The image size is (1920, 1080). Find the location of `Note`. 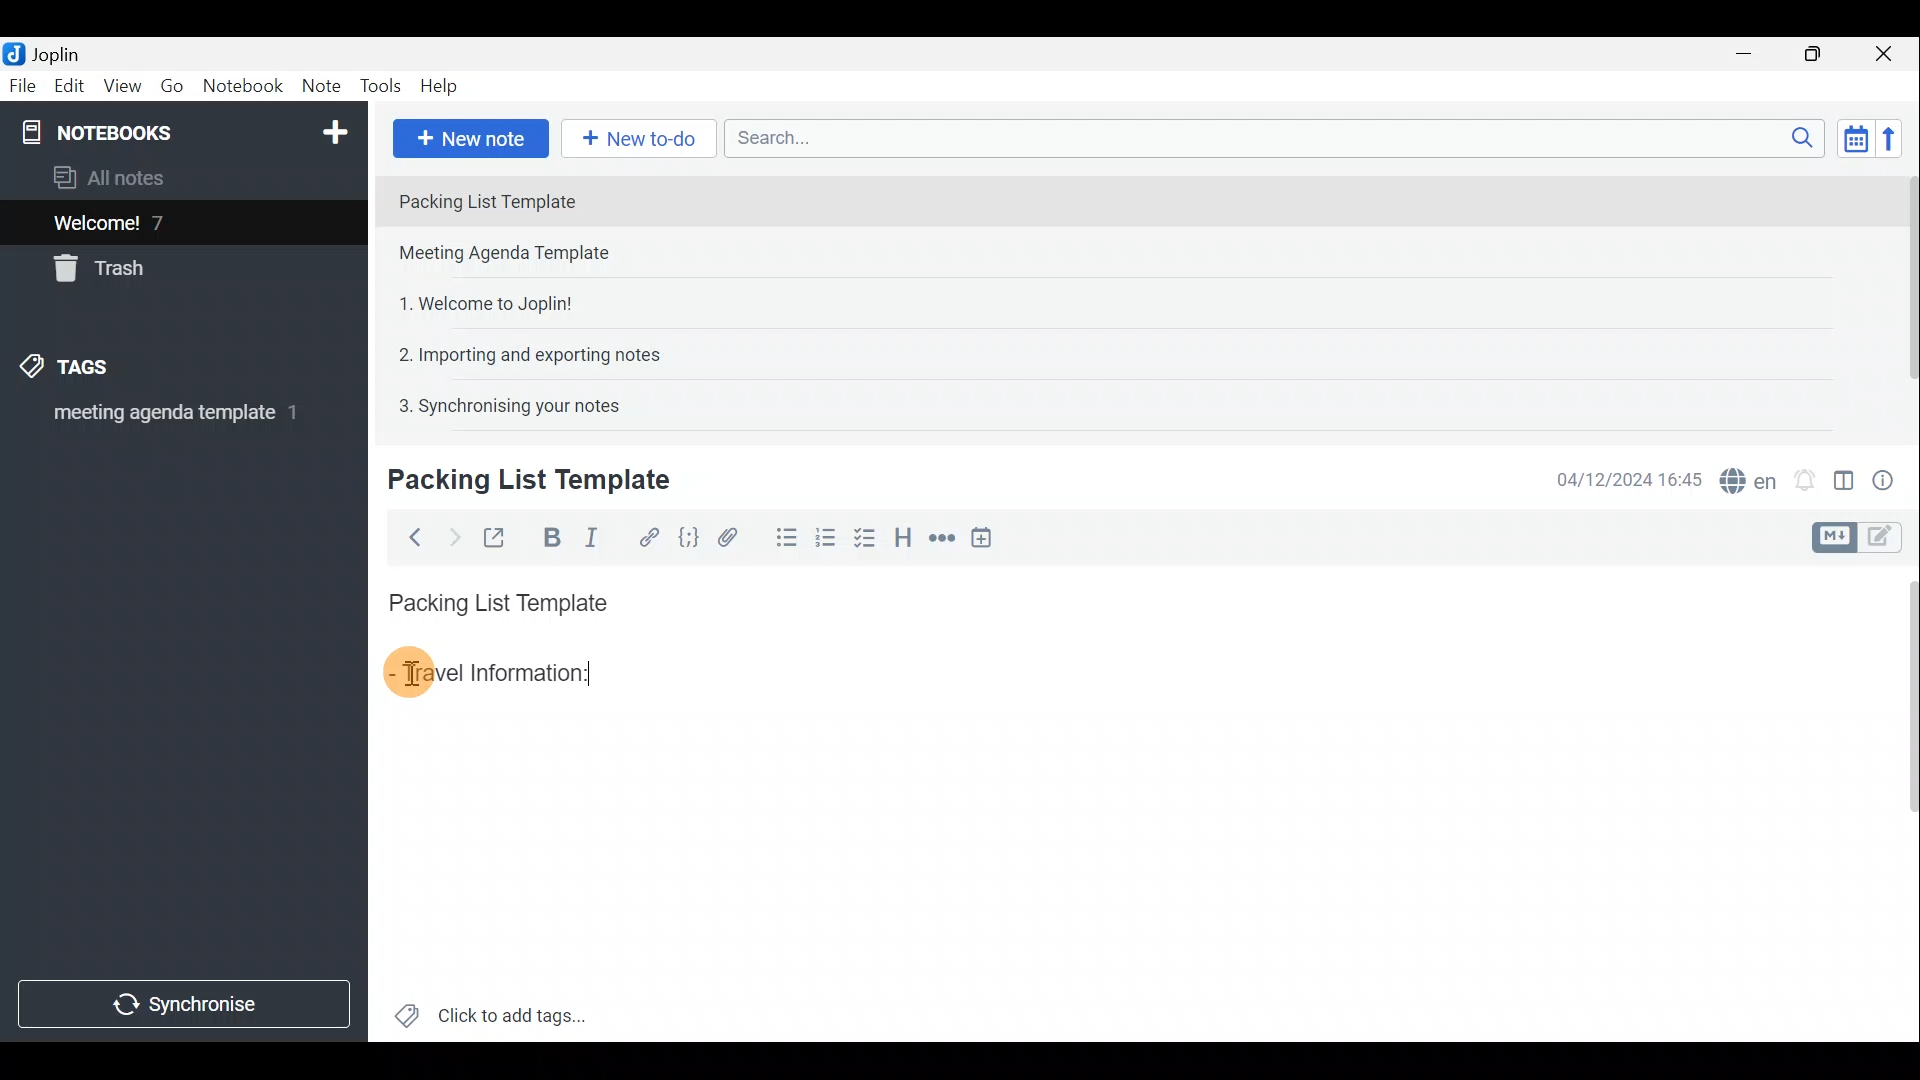

Note is located at coordinates (320, 87).